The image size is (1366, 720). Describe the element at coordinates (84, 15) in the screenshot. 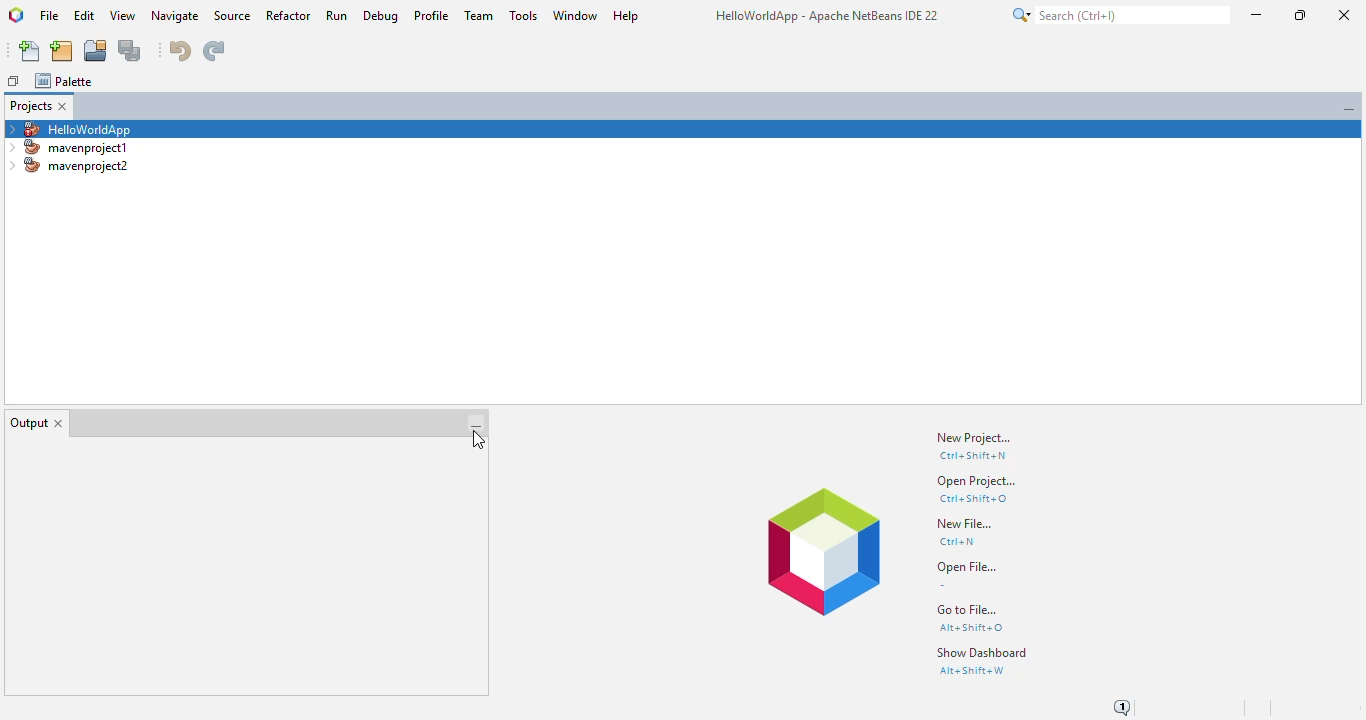

I see `edit` at that location.